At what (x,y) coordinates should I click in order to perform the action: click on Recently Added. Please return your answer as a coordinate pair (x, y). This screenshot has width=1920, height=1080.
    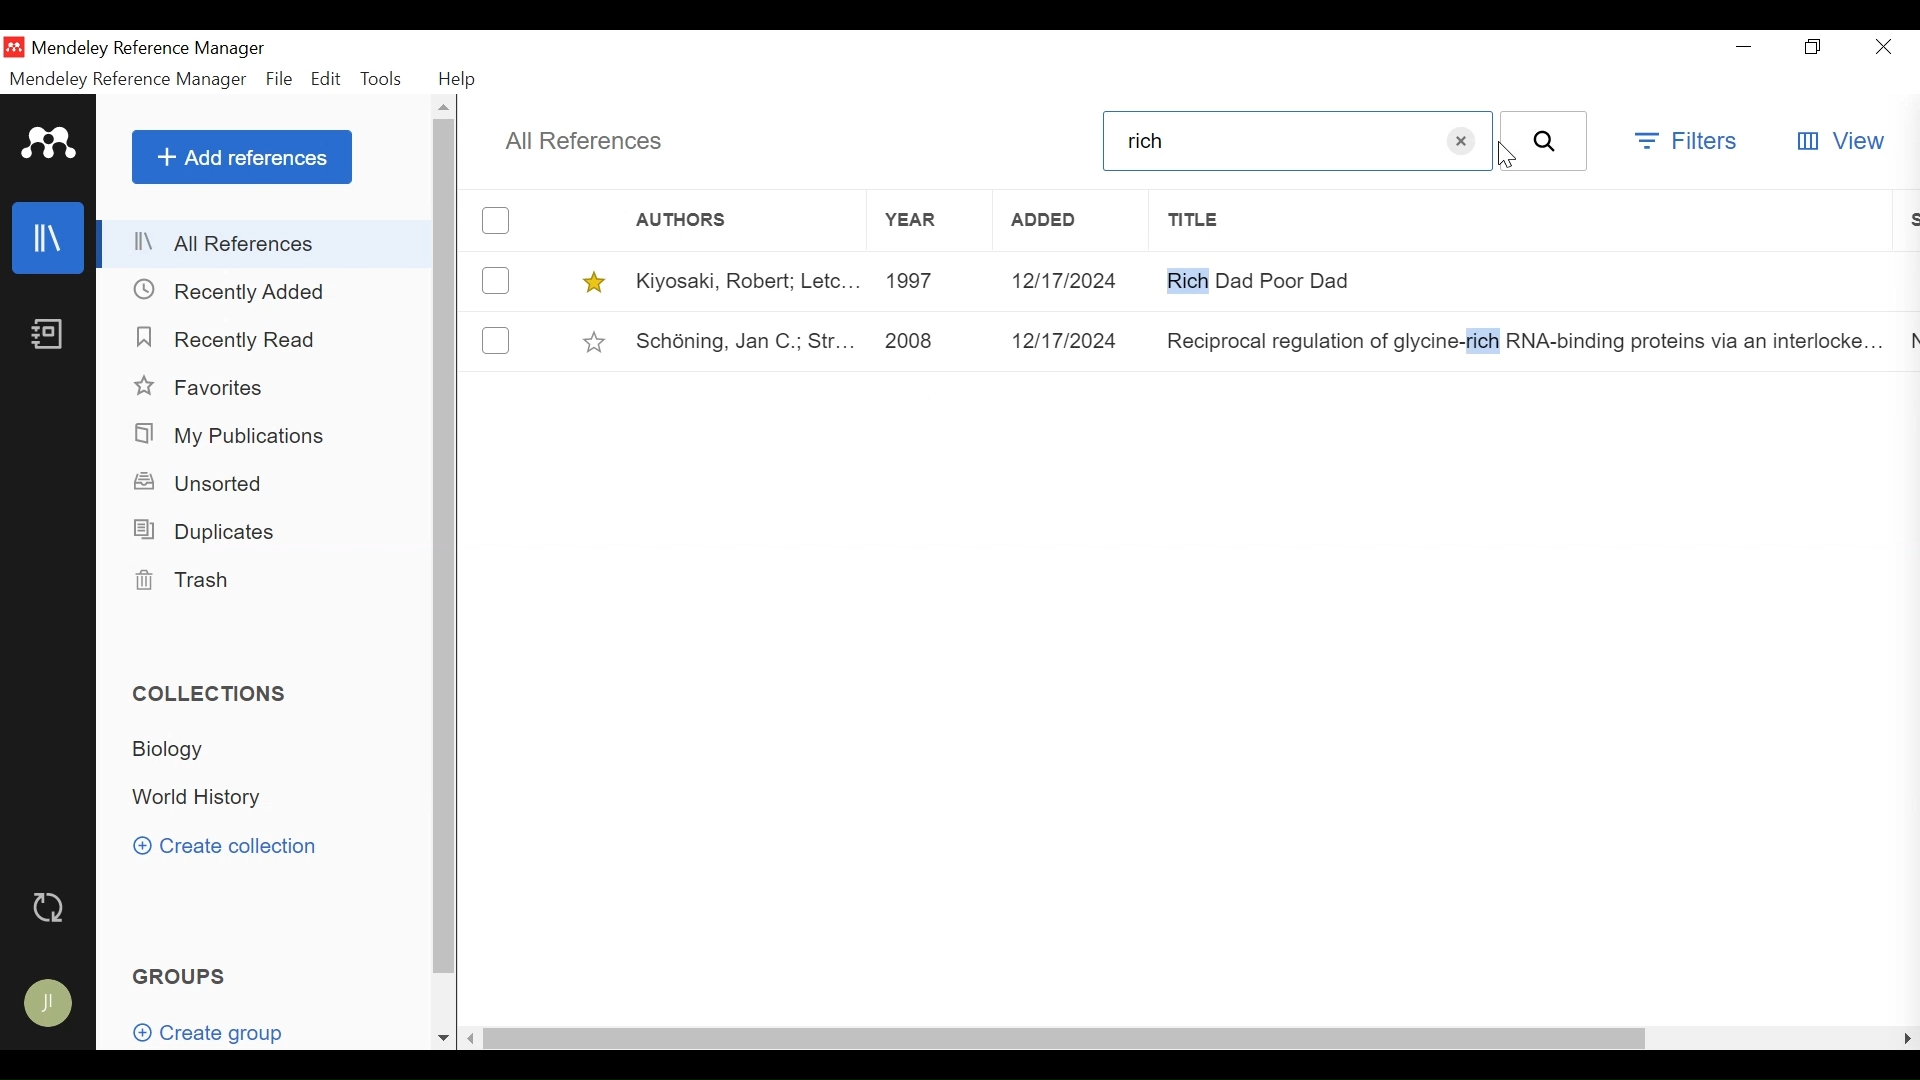
    Looking at the image, I should click on (238, 292).